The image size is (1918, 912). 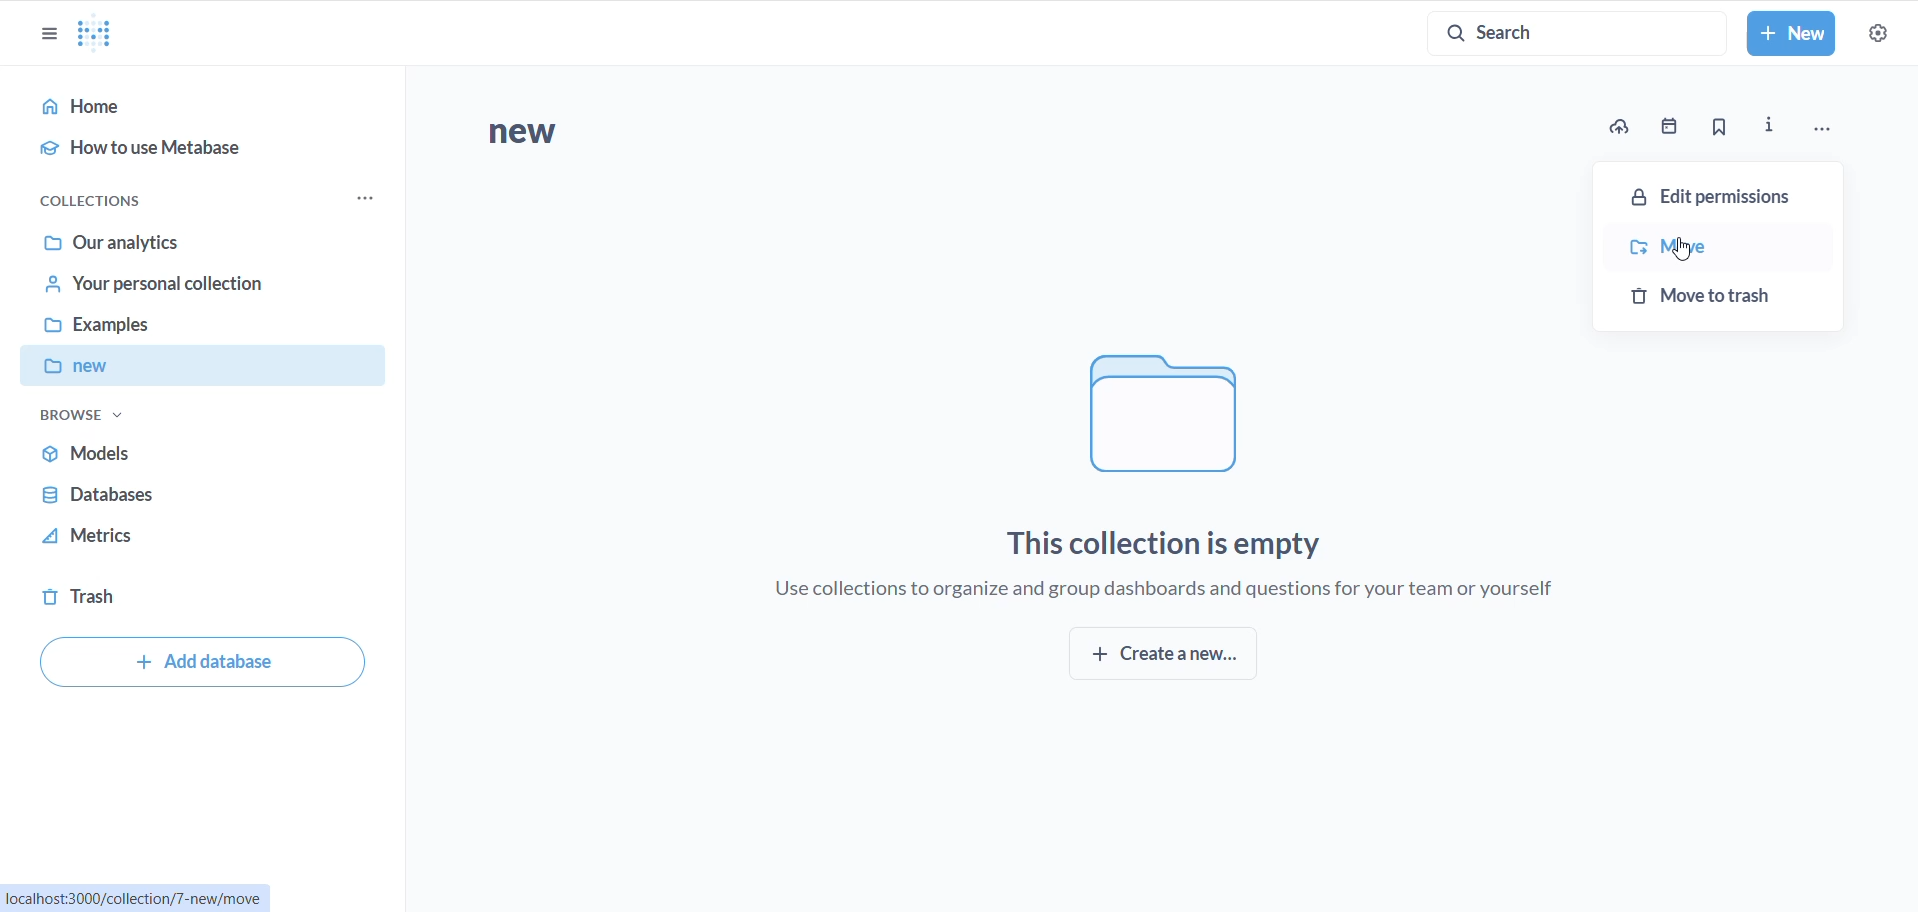 What do you see at coordinates (1624, 125) in the screenshot?
I see `upload` at bounding box center [1624, 125].